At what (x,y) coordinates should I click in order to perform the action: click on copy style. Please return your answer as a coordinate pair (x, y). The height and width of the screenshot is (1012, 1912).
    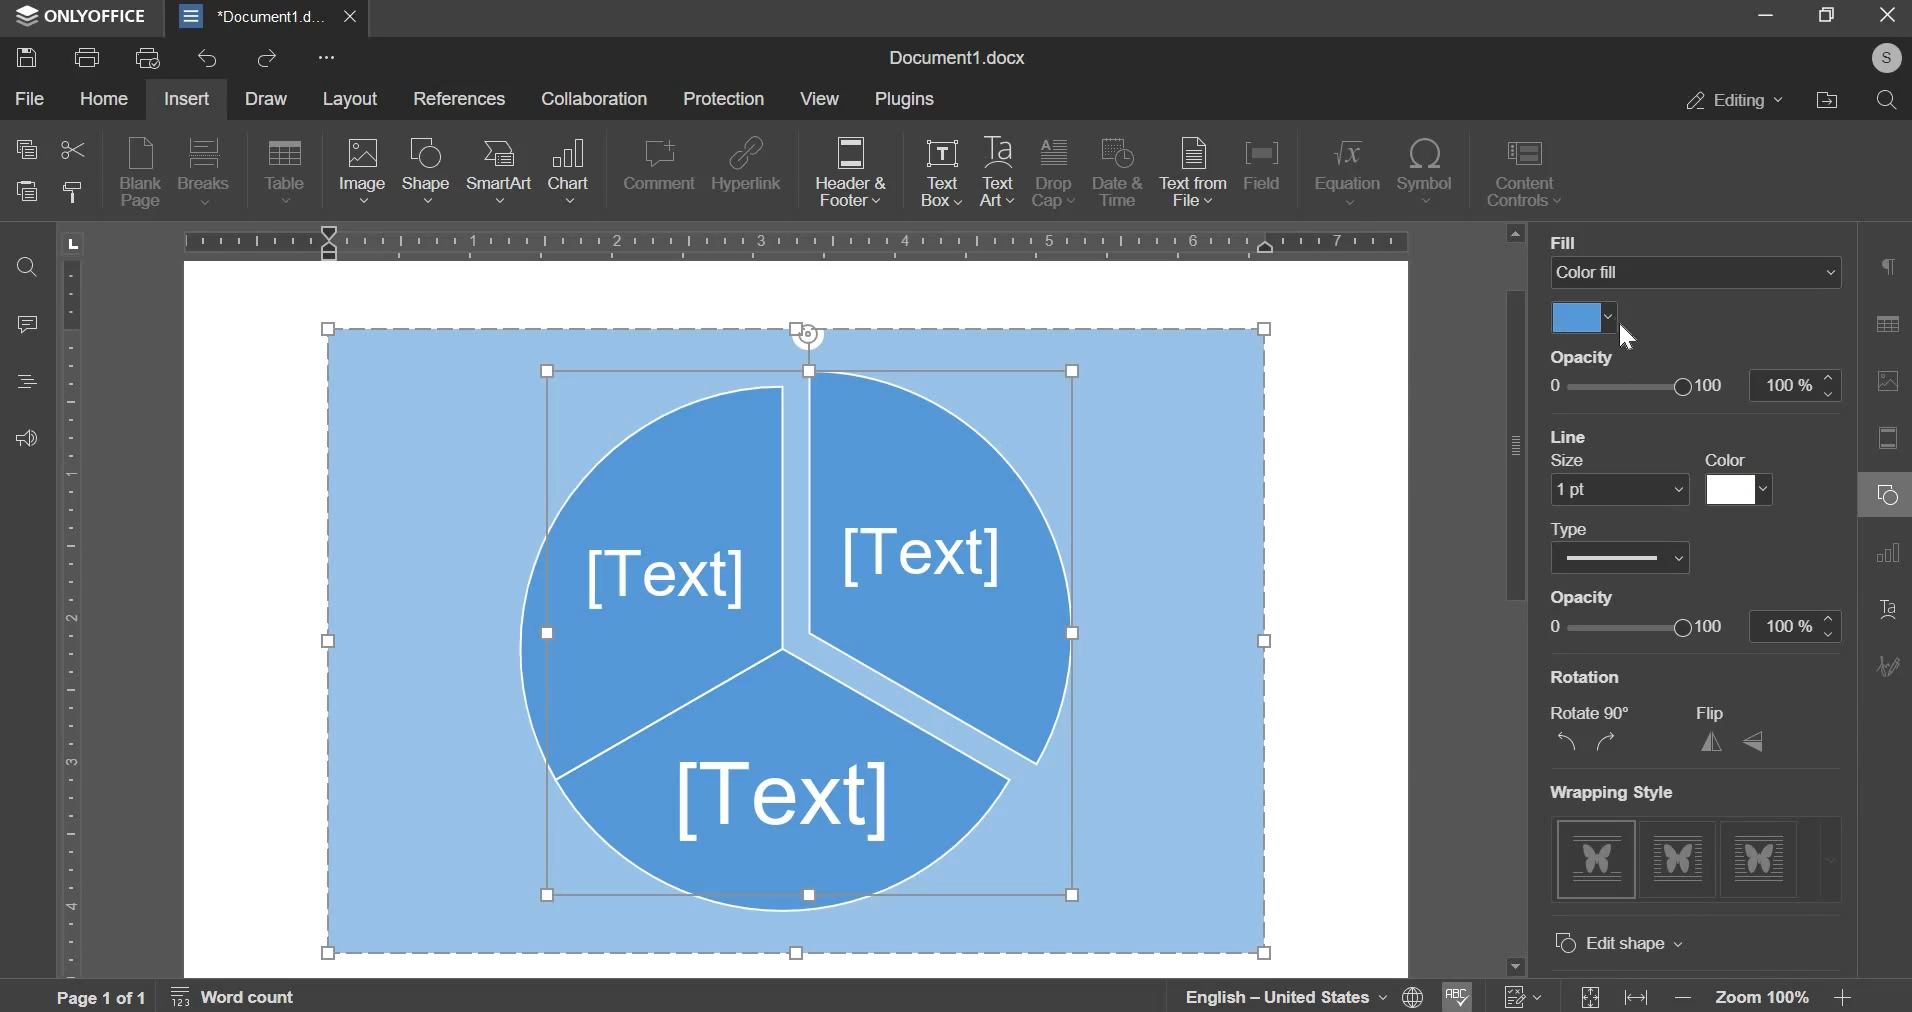
    Looking at the image, I should click on (76, 197).